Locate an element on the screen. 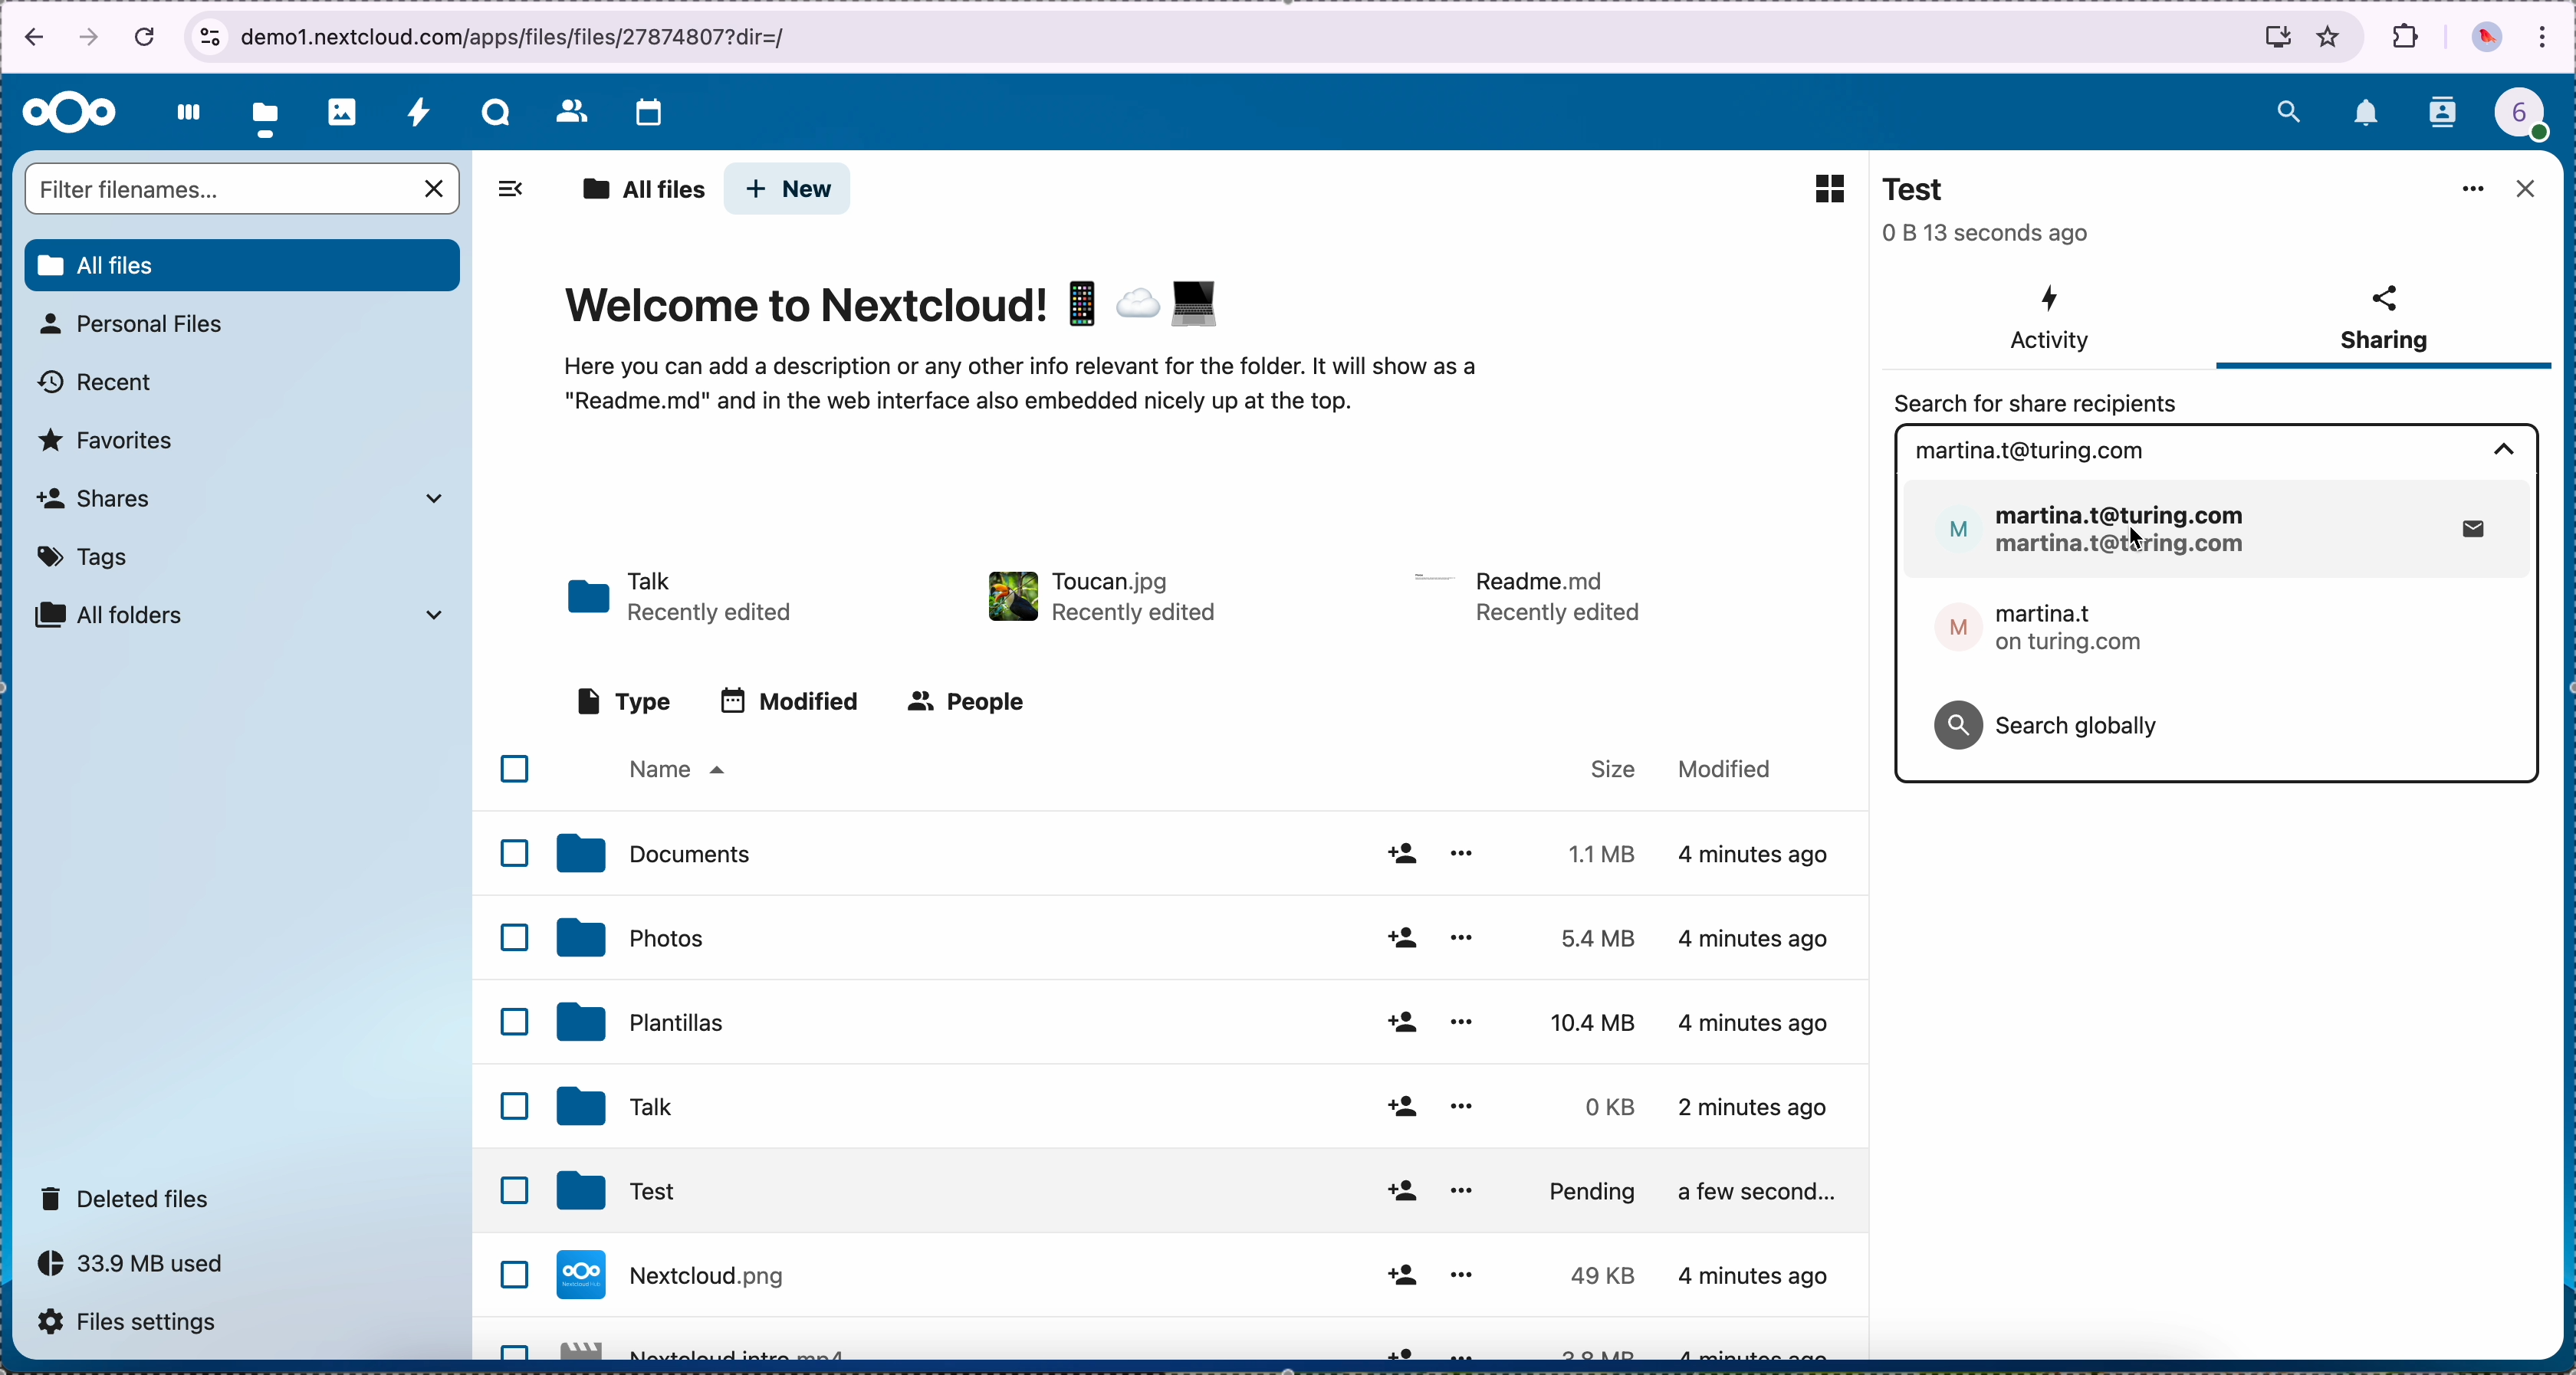  modified is located at coordinates (798, 704).